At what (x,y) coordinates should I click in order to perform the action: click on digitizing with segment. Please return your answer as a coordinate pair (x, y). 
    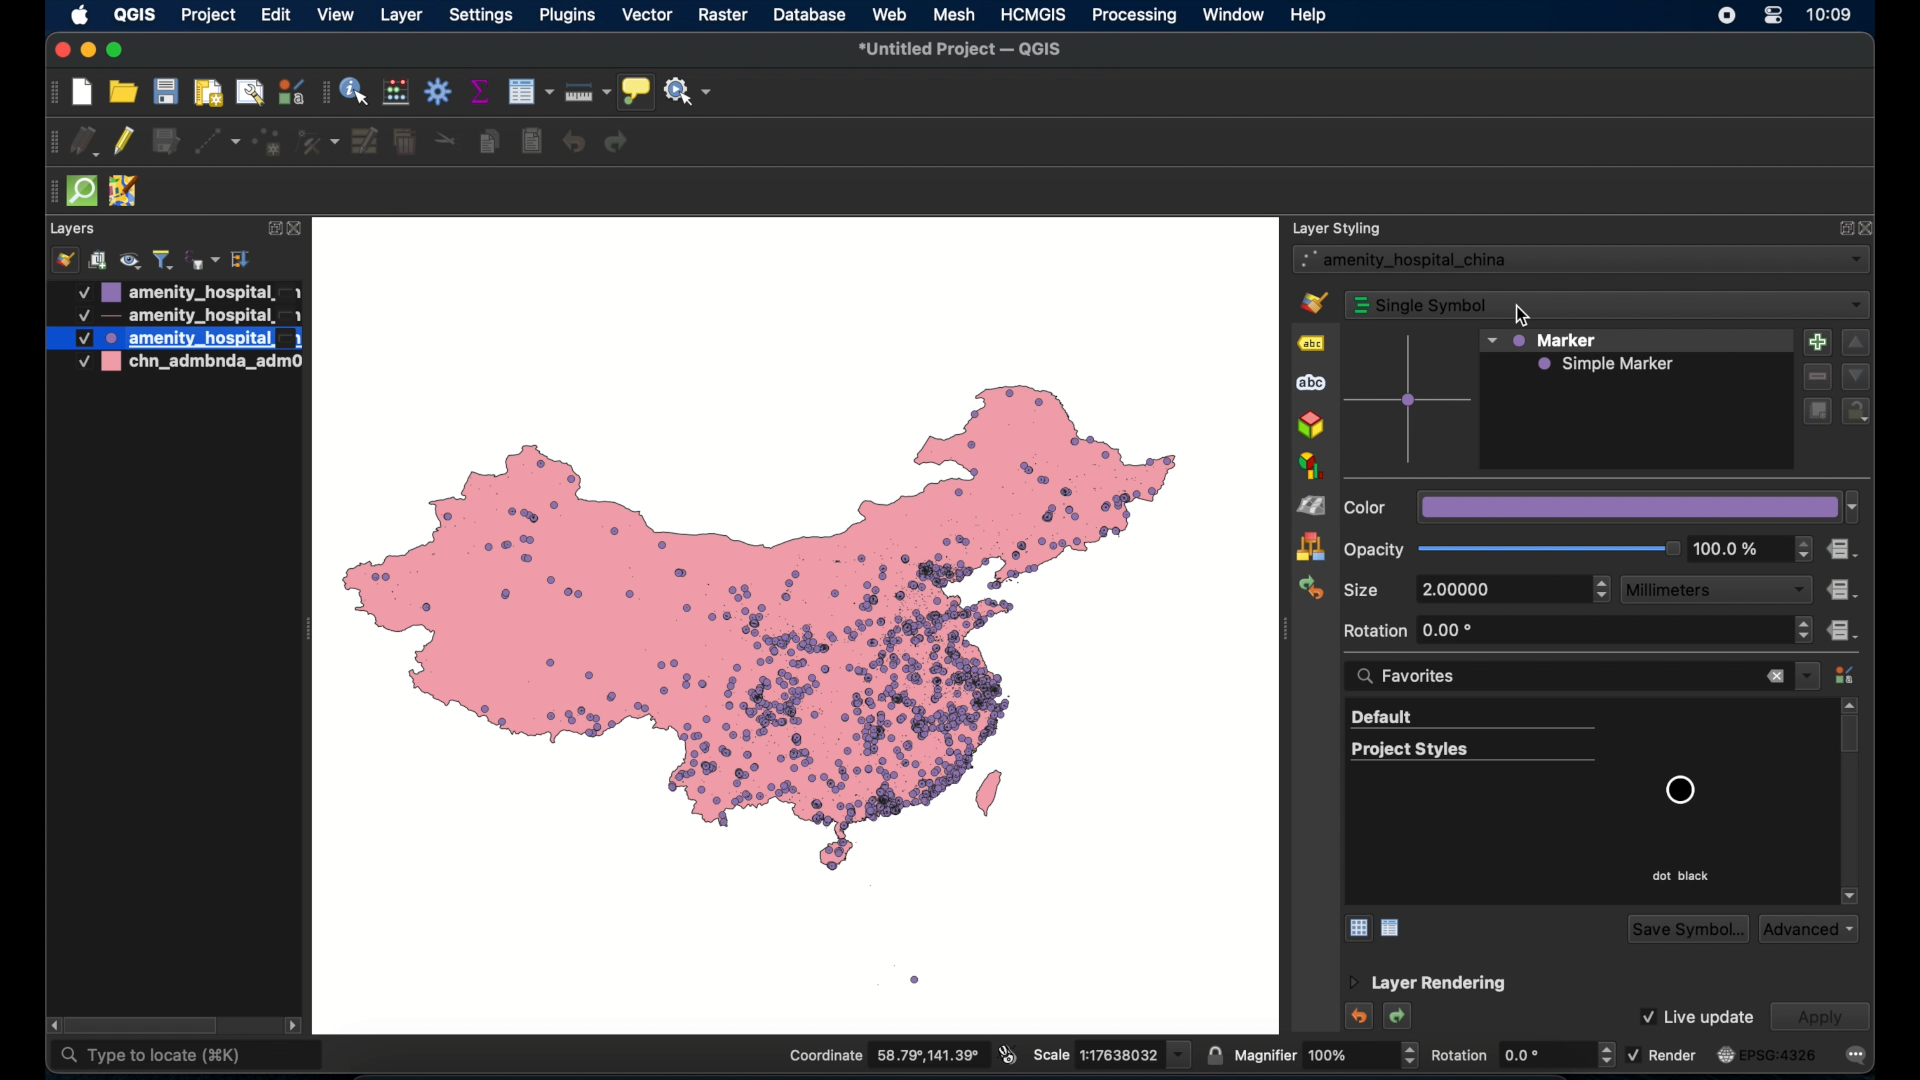
    Looking at the image, I should click on (50, 142).